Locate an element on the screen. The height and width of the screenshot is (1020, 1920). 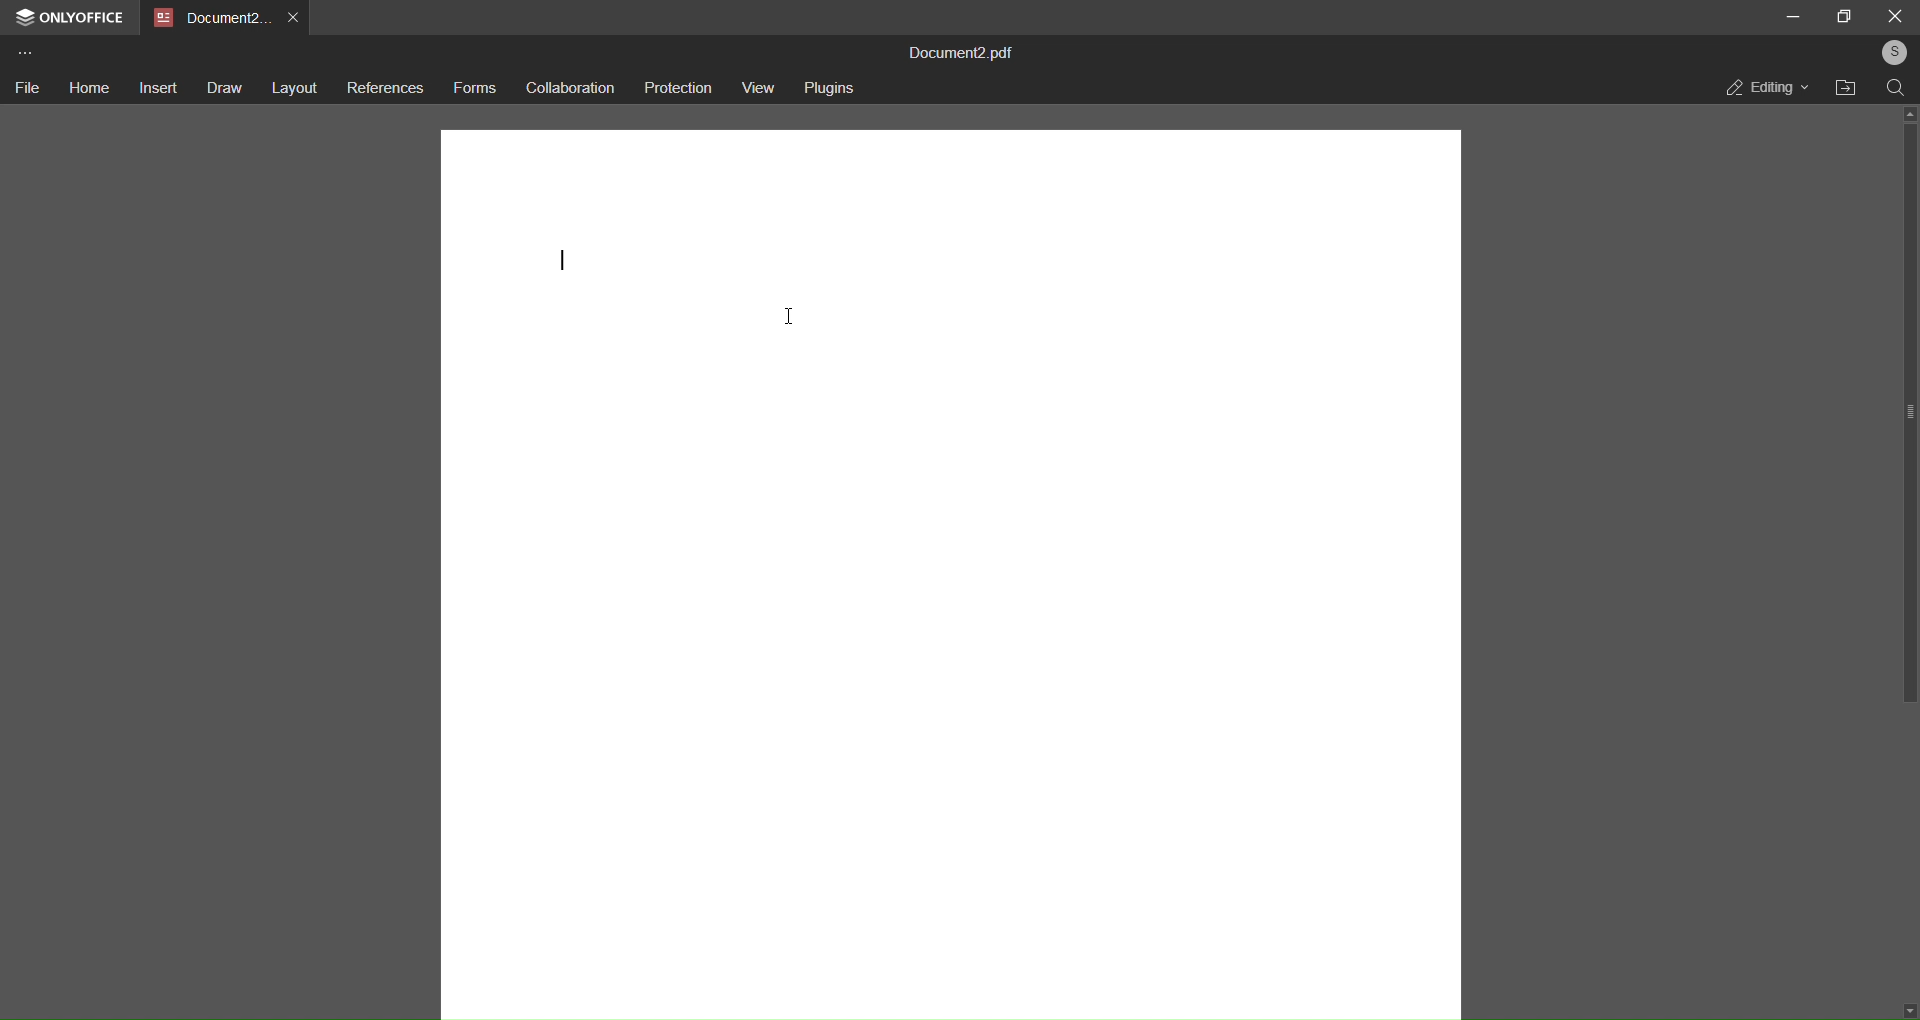
down is located at coordinates (1906, 1006).